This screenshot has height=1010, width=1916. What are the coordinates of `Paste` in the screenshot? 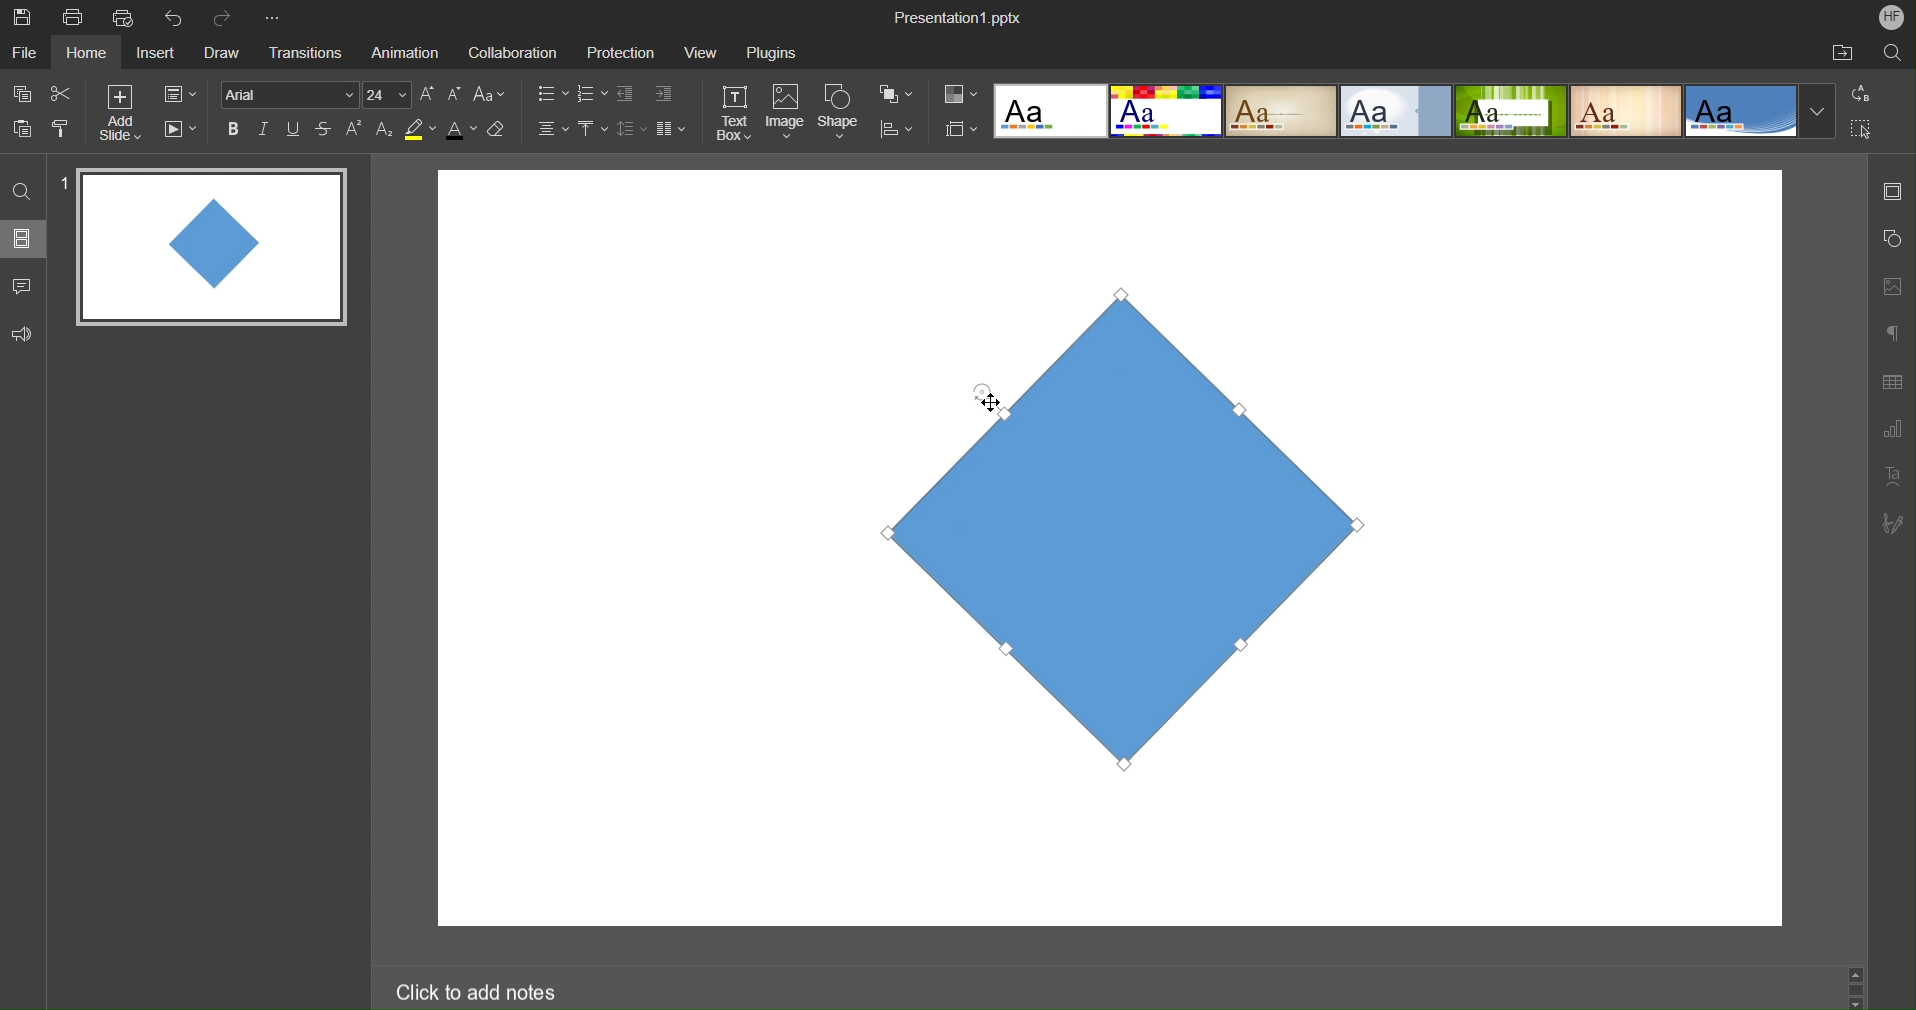 It's located at (20, 129).